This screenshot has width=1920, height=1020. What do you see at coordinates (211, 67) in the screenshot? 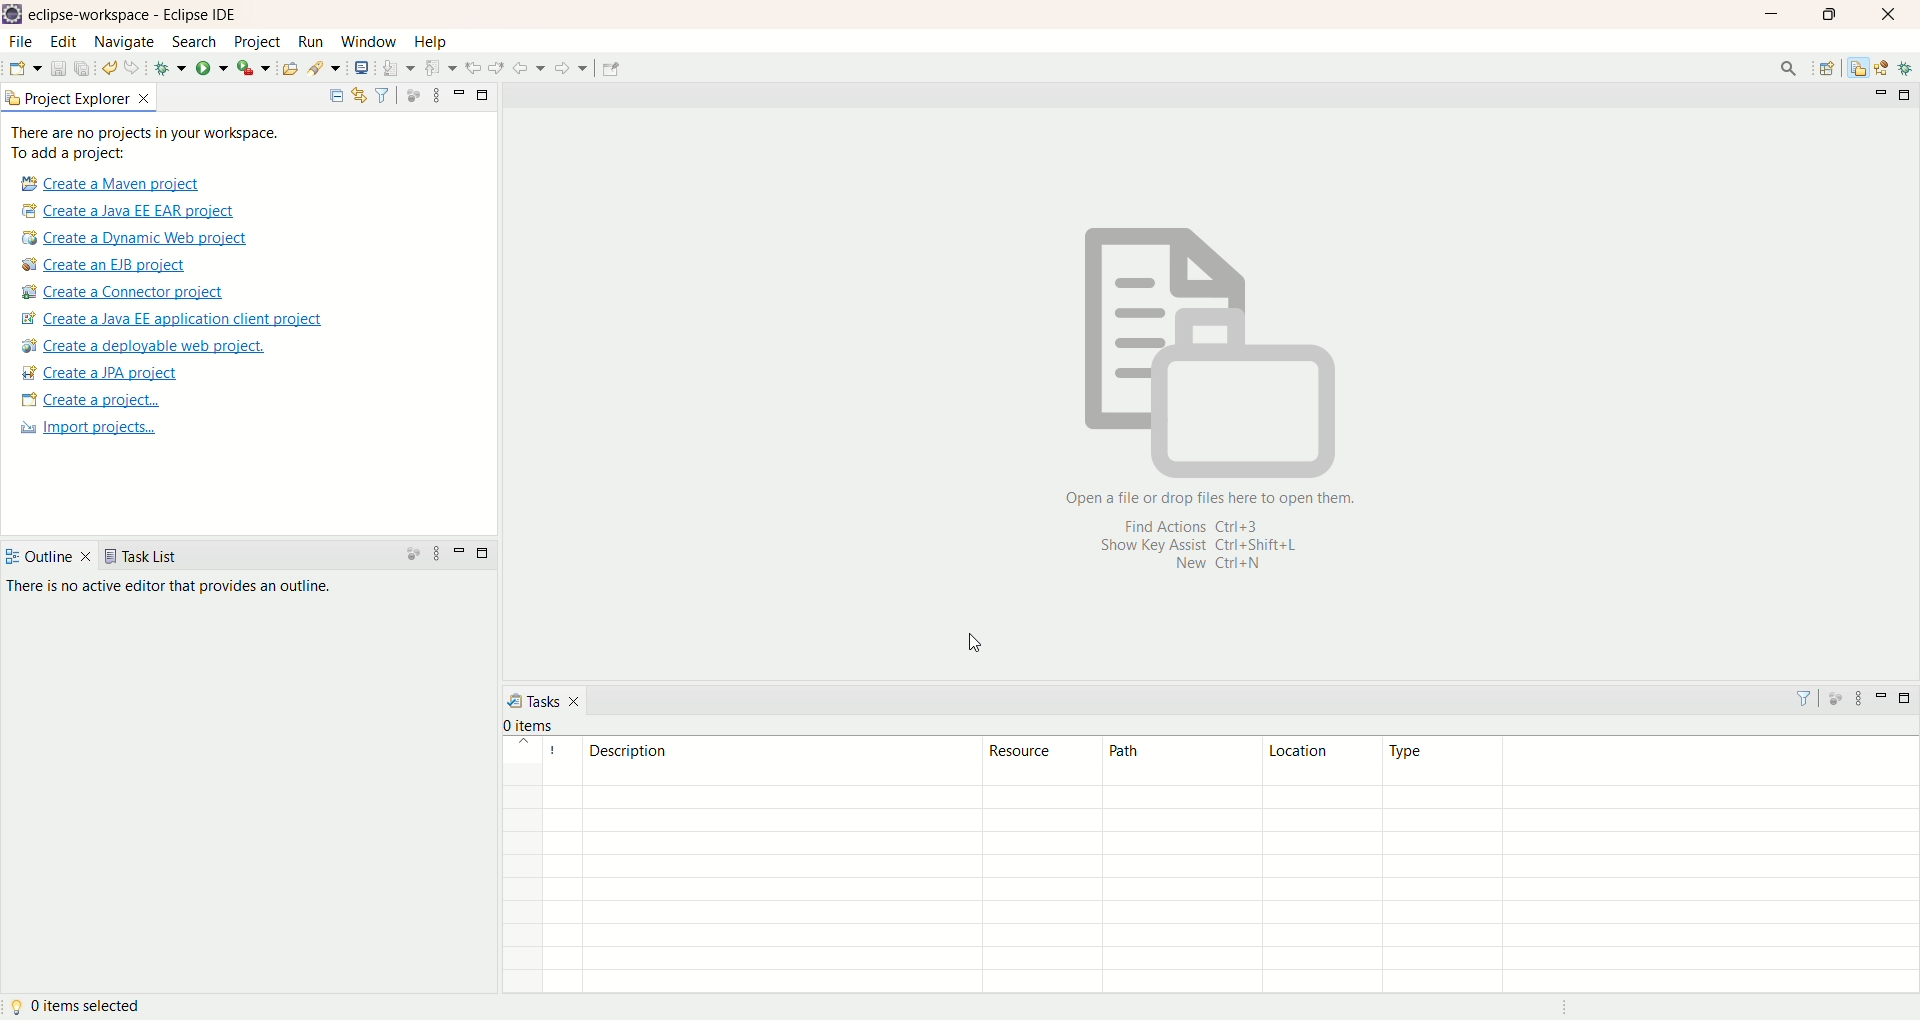
I see `run` at bounding box center [211, 67].